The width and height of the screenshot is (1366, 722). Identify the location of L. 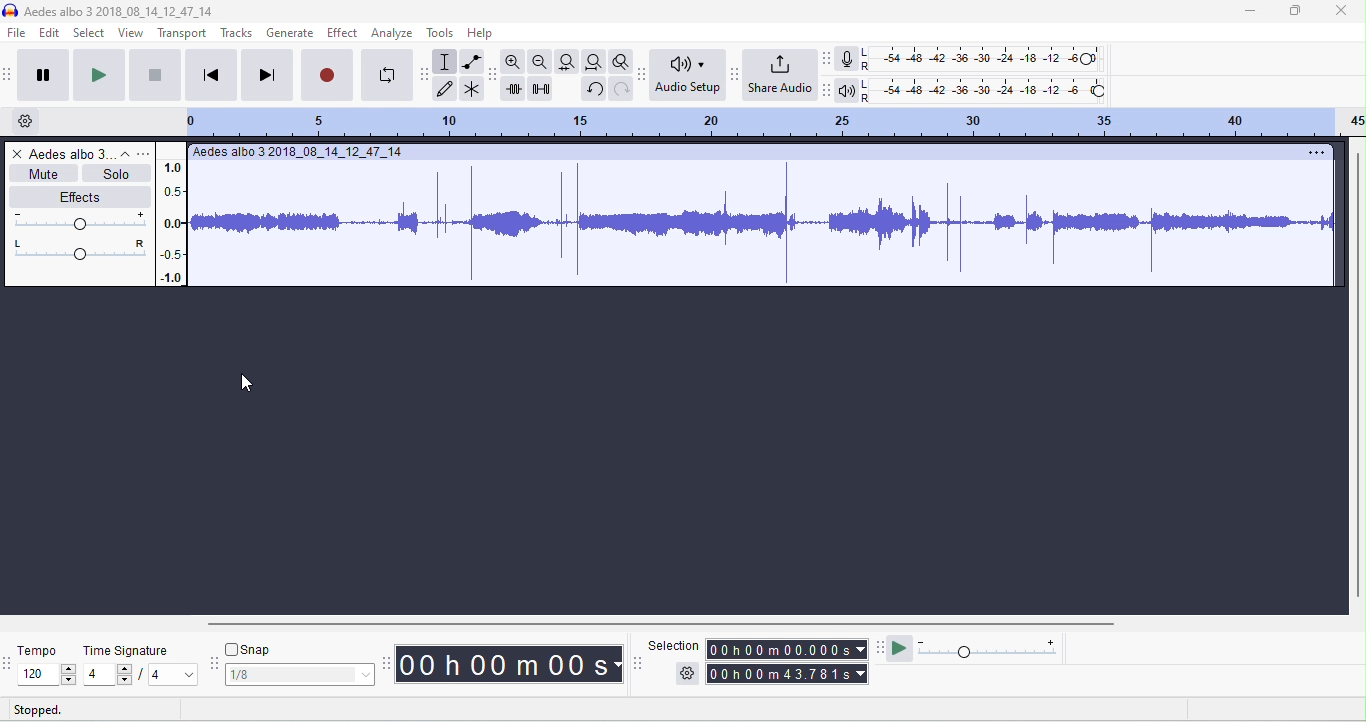
(866, 84).